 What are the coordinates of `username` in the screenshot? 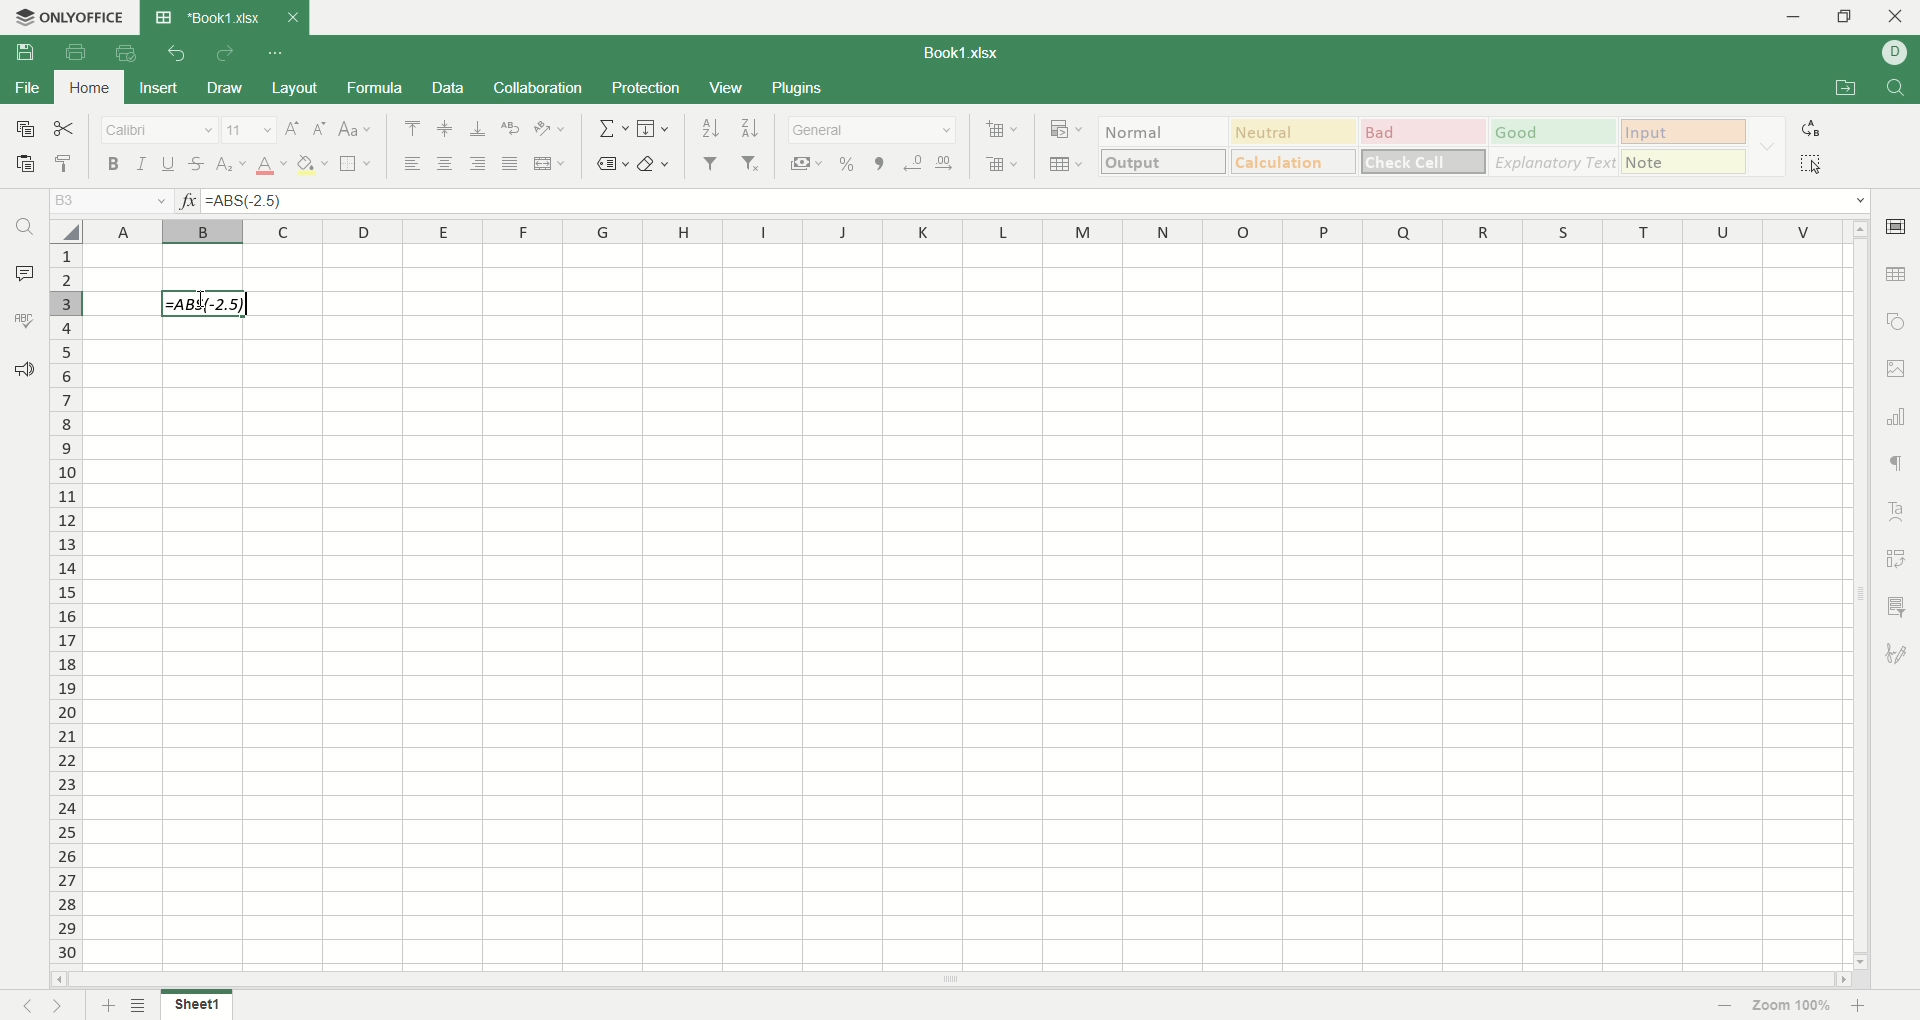 It's located at (1896, 53).